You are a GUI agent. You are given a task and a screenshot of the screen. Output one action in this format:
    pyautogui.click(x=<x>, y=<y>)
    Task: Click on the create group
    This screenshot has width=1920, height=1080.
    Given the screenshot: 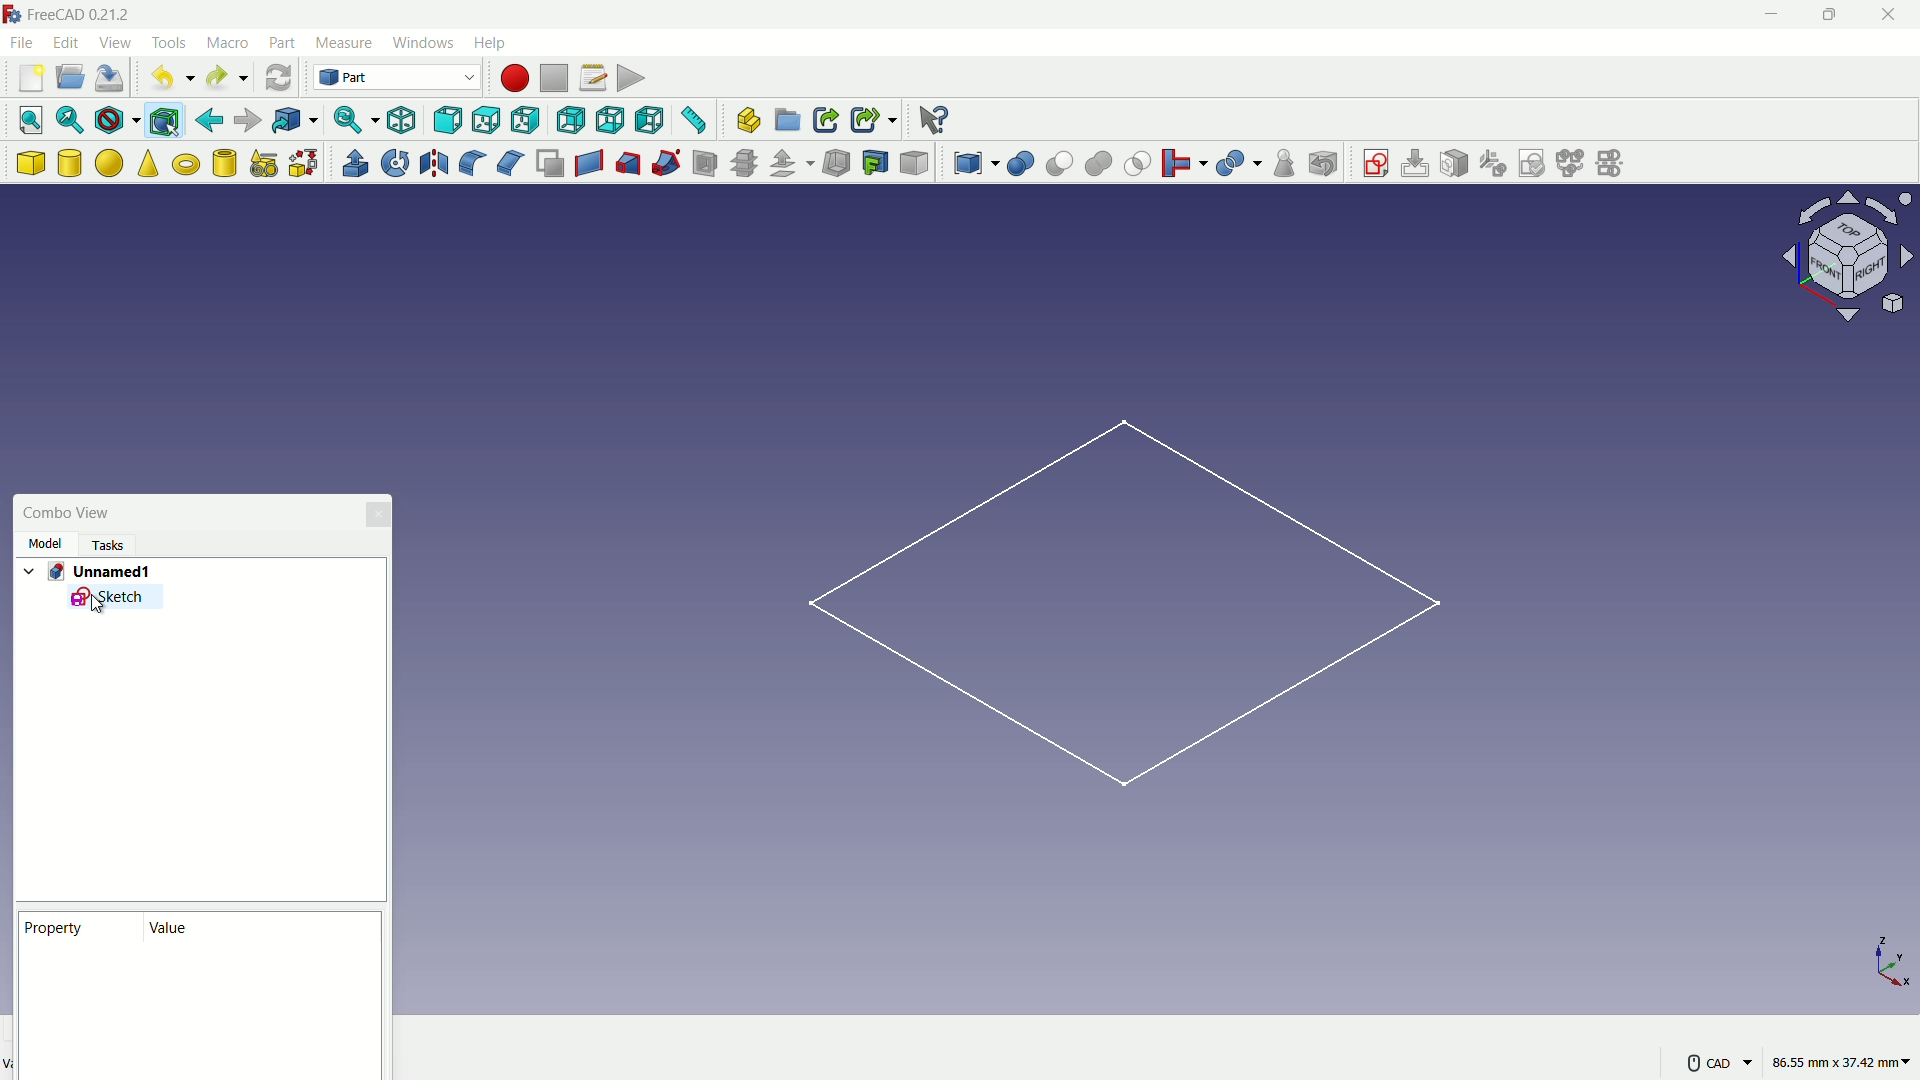 What is the action you would take?
    pyautogui.click(x=789, y=121)
    